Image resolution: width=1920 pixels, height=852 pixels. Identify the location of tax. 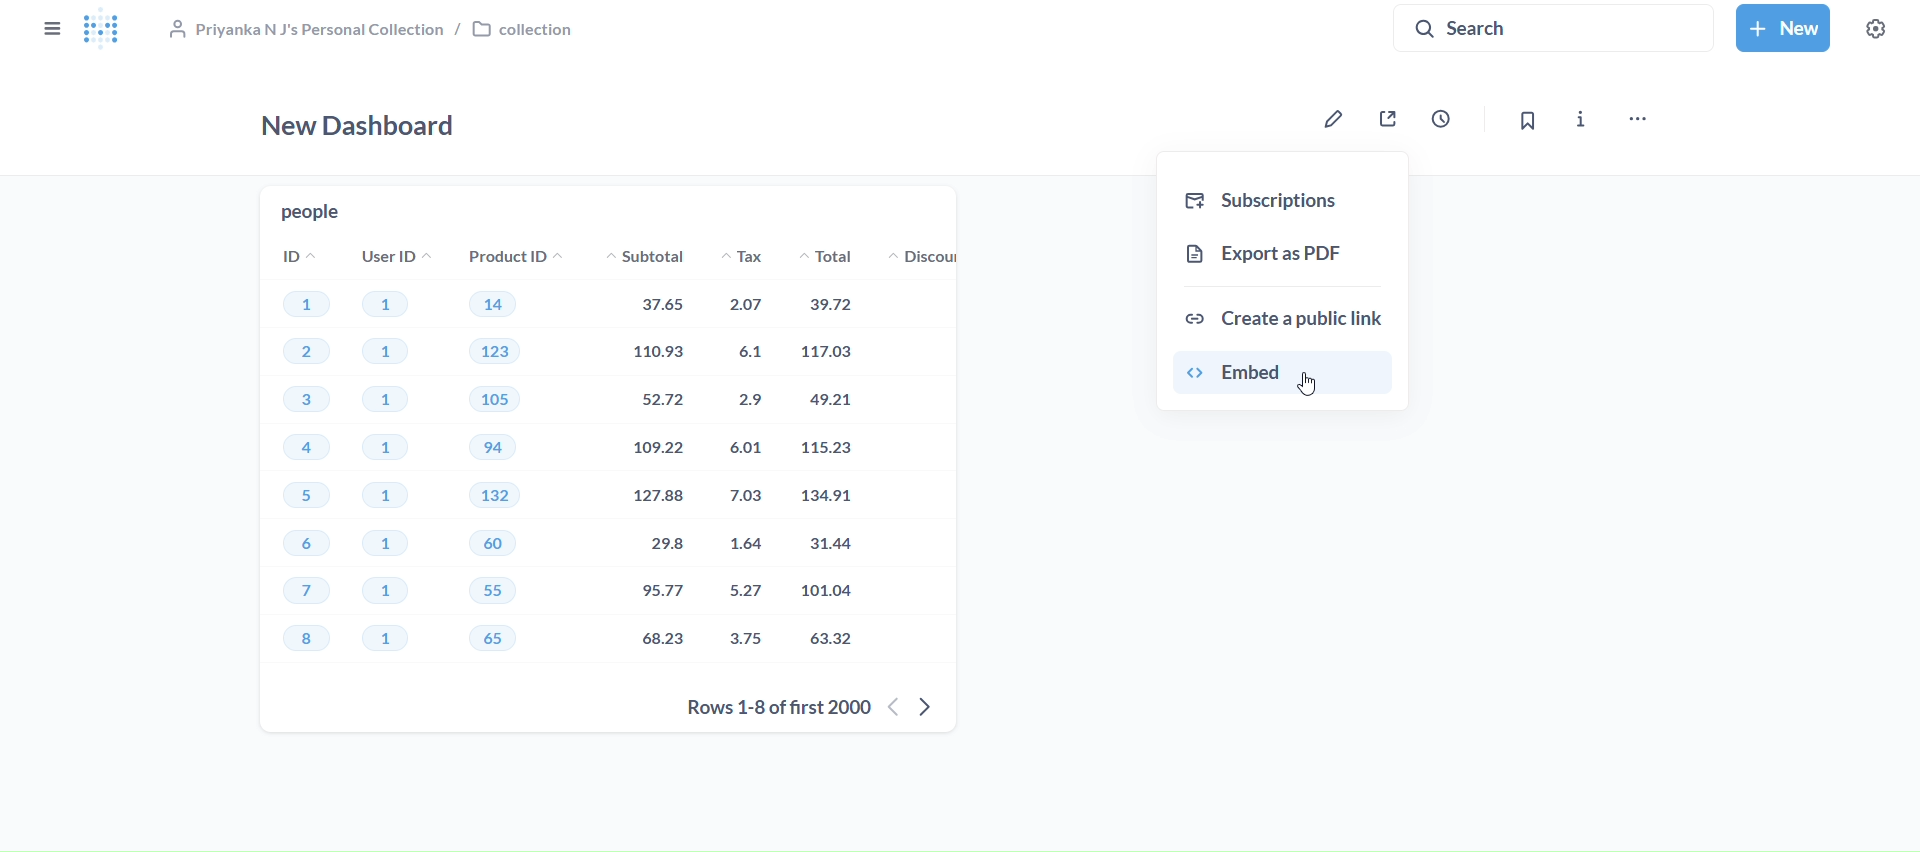
(744, 457).